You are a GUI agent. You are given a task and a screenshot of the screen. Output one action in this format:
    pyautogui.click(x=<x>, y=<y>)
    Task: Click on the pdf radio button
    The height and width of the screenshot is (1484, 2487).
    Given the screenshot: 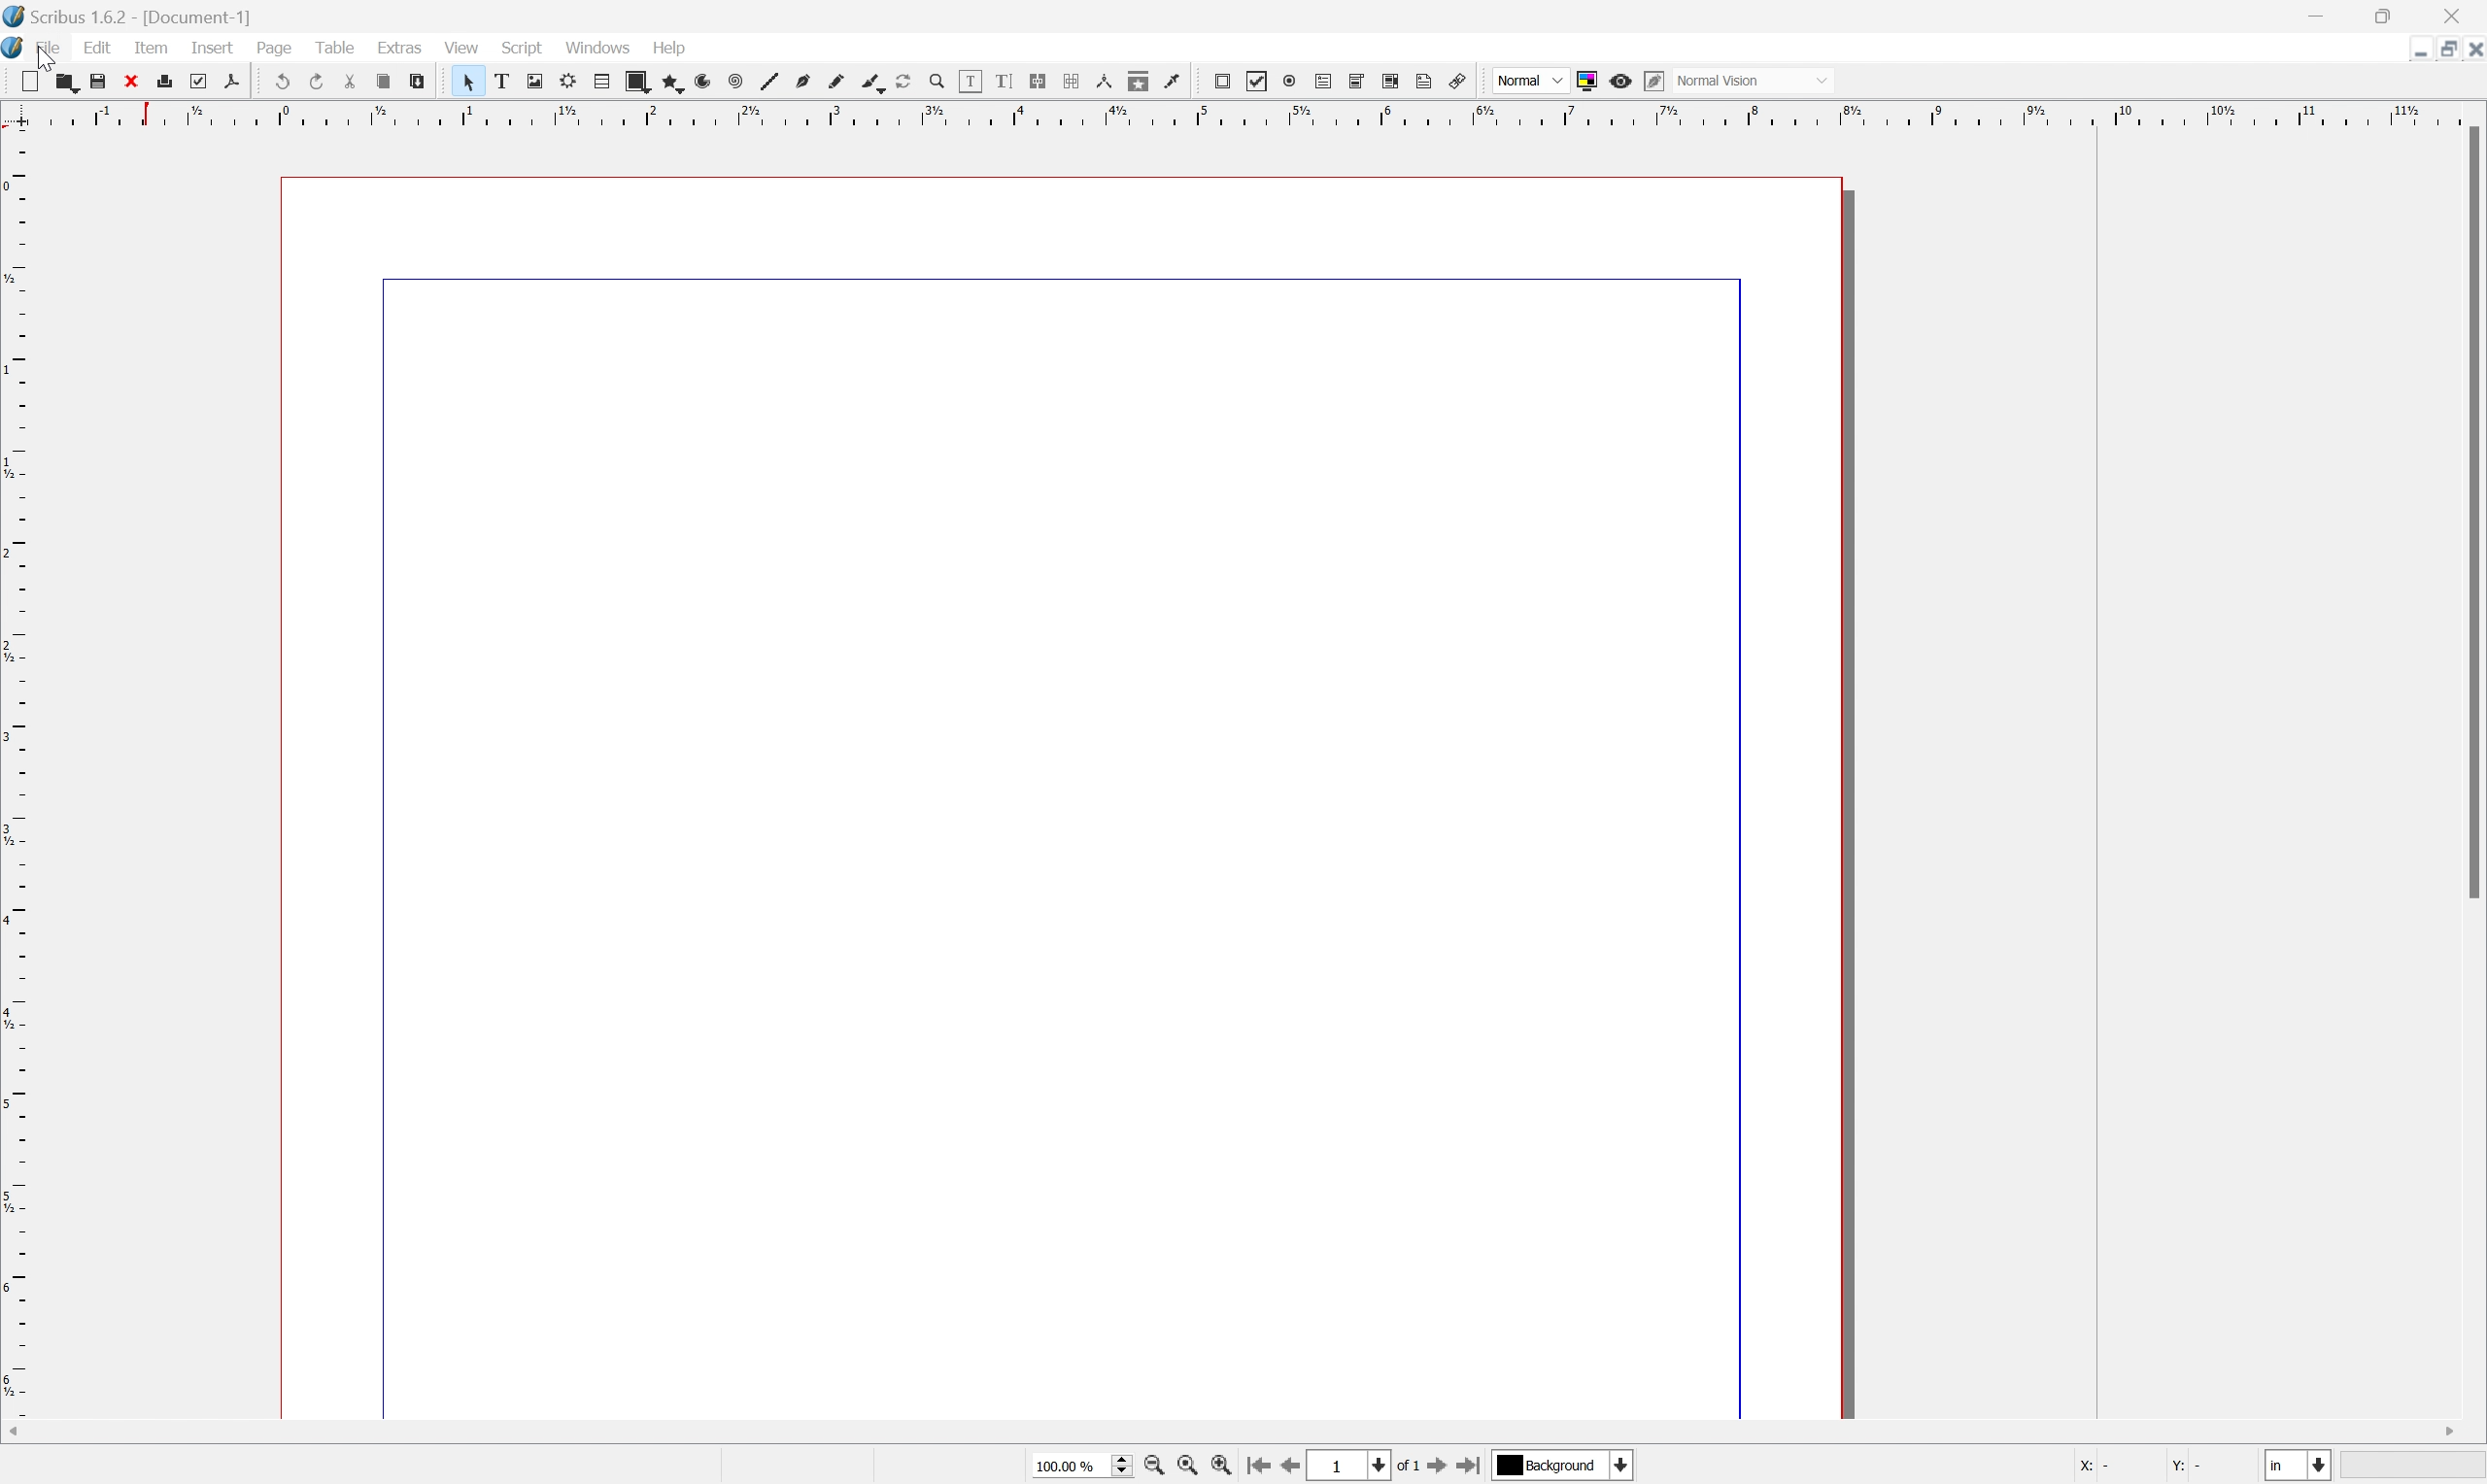 What is the action you would take?
    pyautogui.click(x=1290, y=78)
    